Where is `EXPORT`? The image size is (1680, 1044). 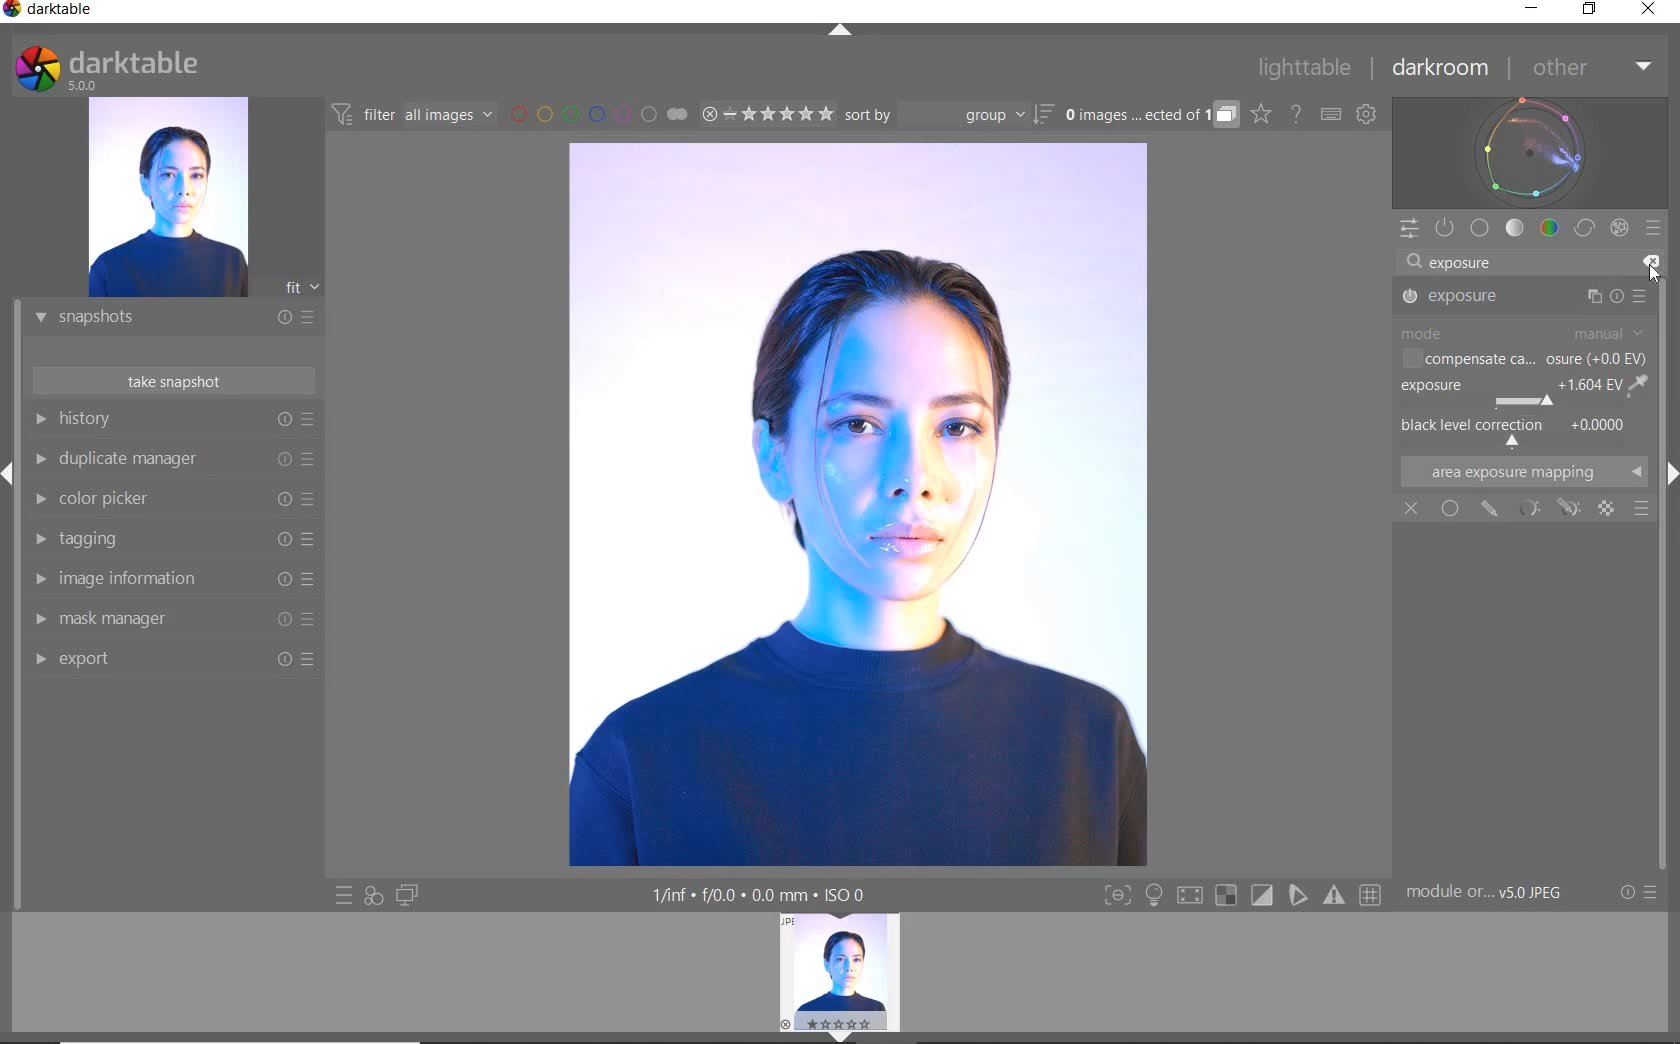 EXPORT is located at coordinates (167, 658).